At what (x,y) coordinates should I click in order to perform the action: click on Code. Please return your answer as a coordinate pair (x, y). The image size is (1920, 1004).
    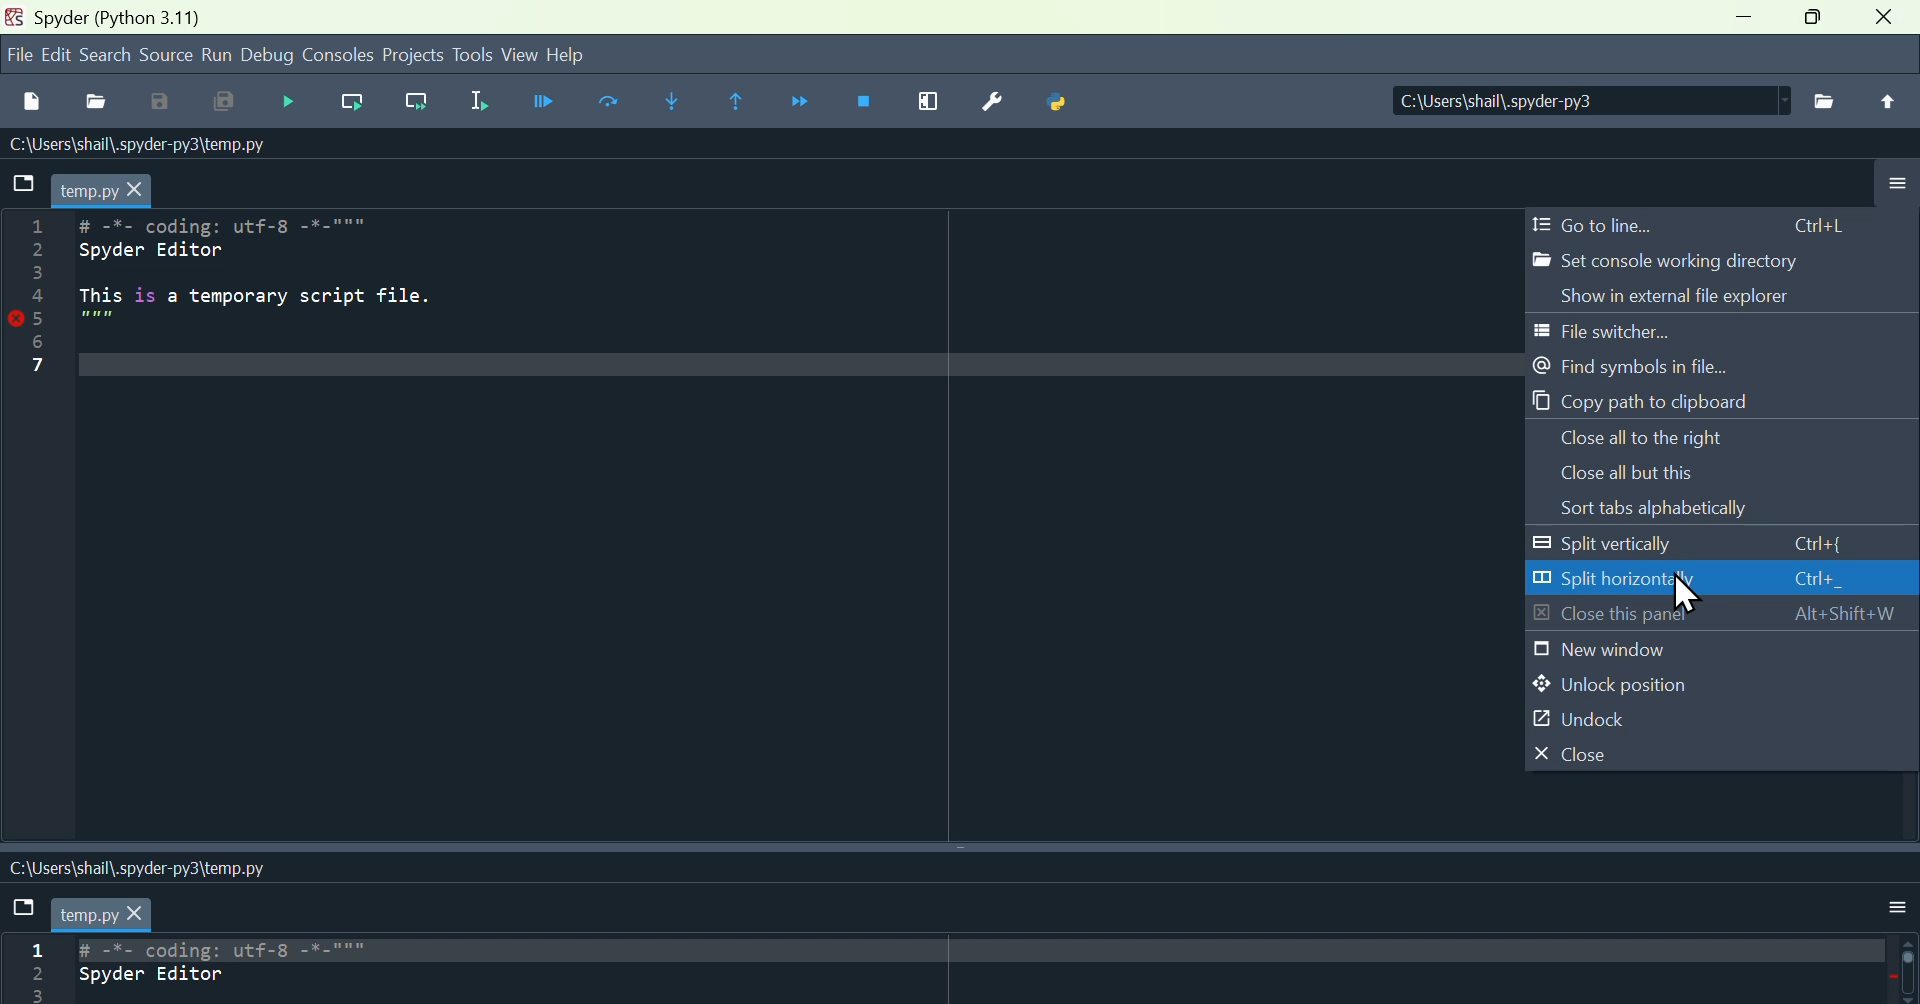
    Looking at the image, I should click on (190, 972).